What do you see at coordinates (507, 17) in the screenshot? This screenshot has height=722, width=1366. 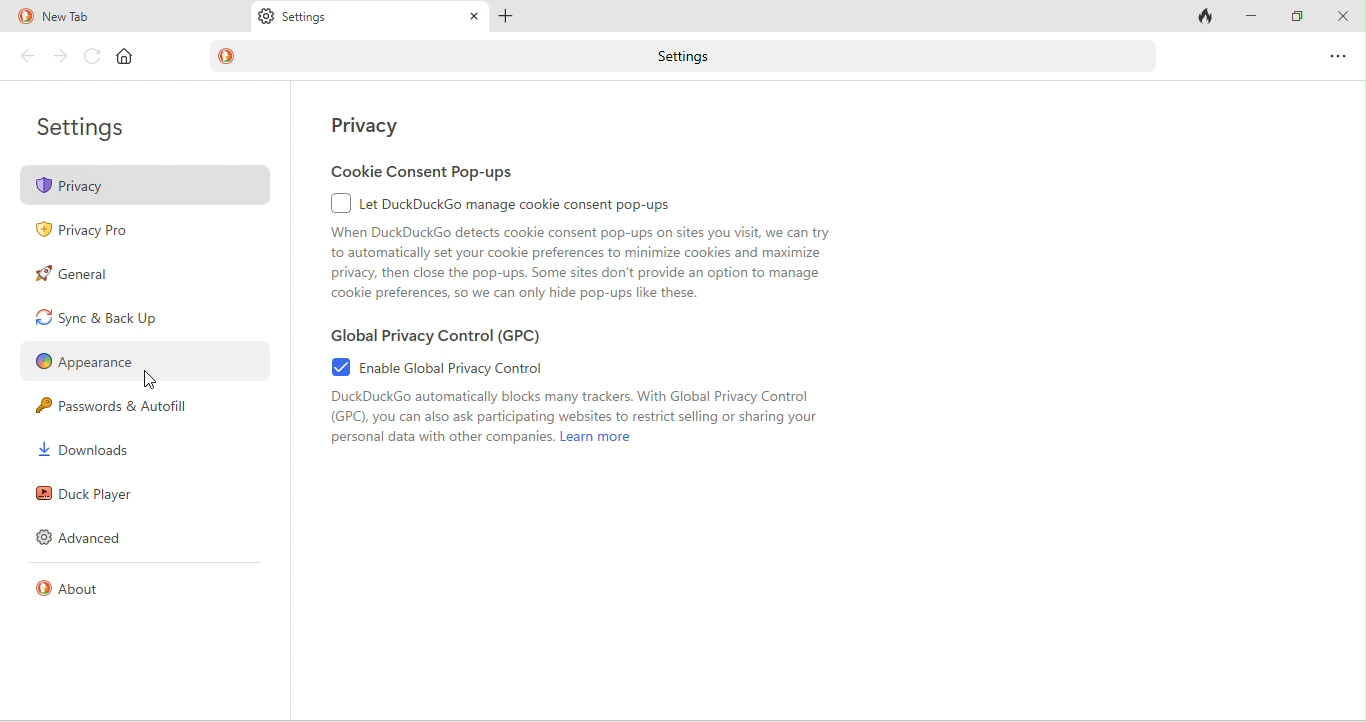 I see `add` at bounding box center [507, 17].